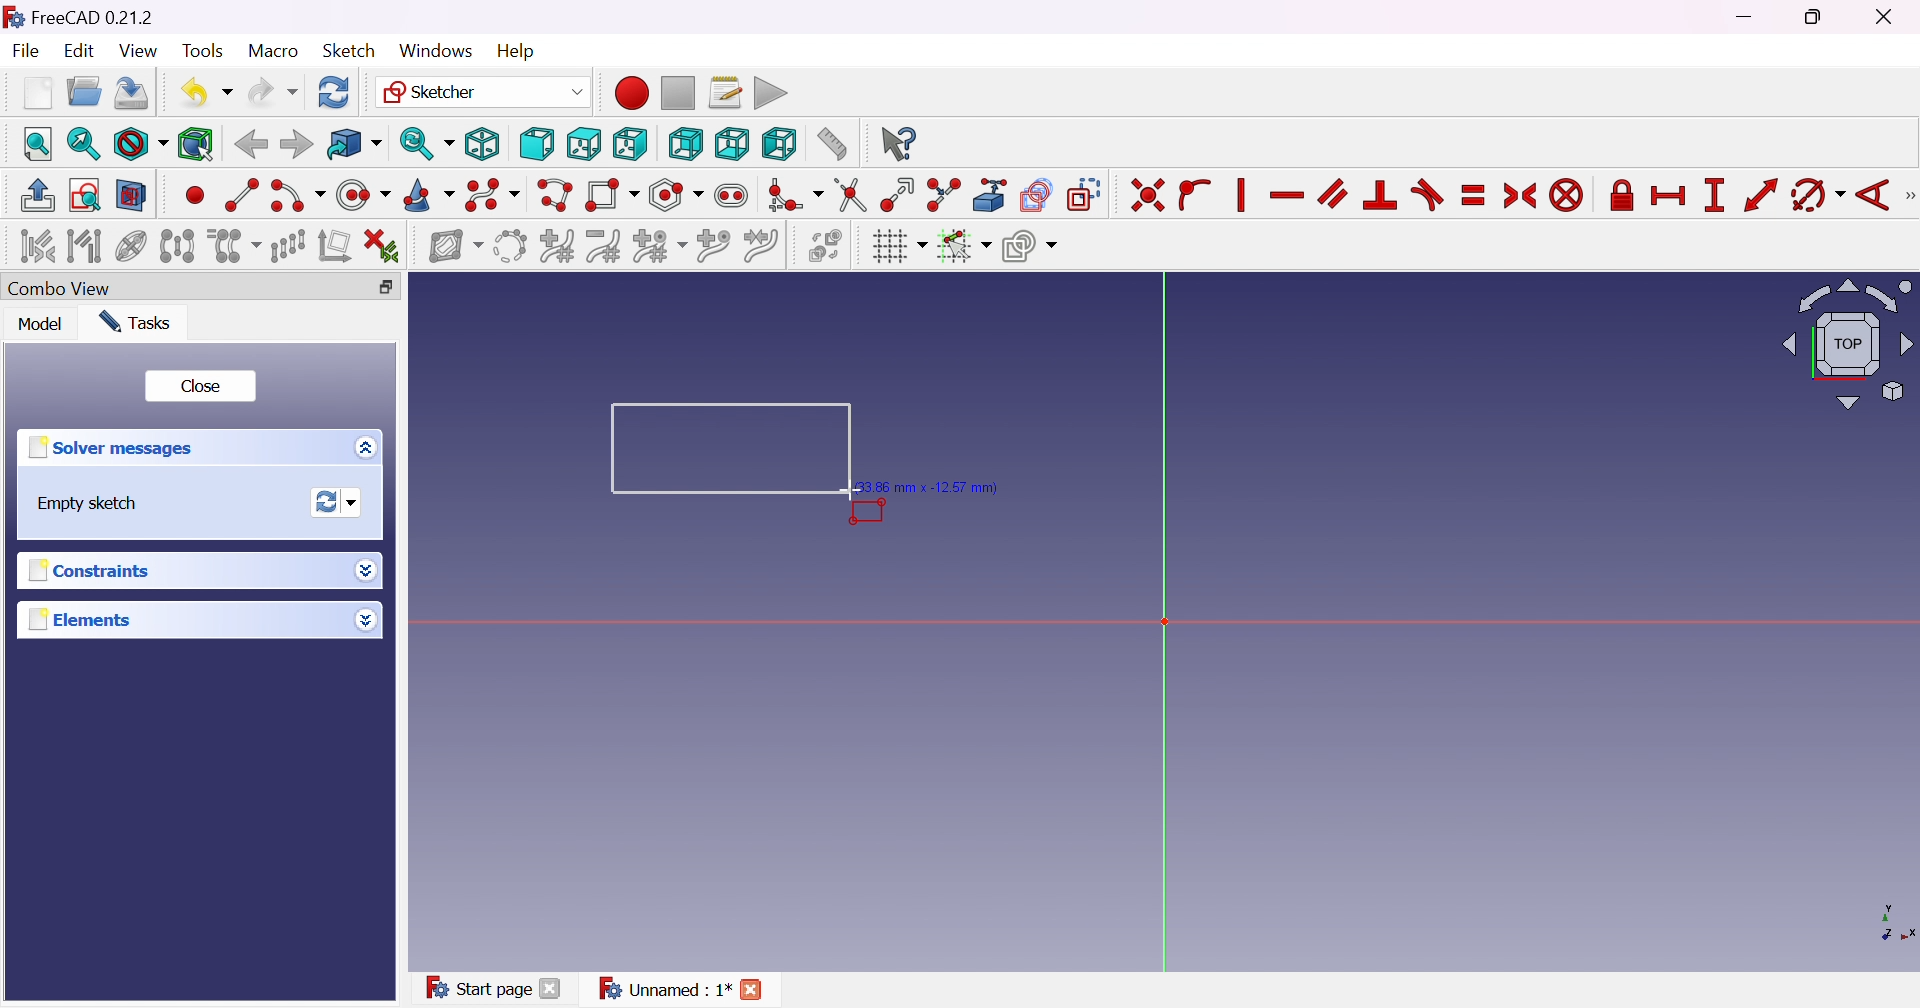 This screenshot has width=1920, height=1008. I want to click on Sketch, so click(349, 50).